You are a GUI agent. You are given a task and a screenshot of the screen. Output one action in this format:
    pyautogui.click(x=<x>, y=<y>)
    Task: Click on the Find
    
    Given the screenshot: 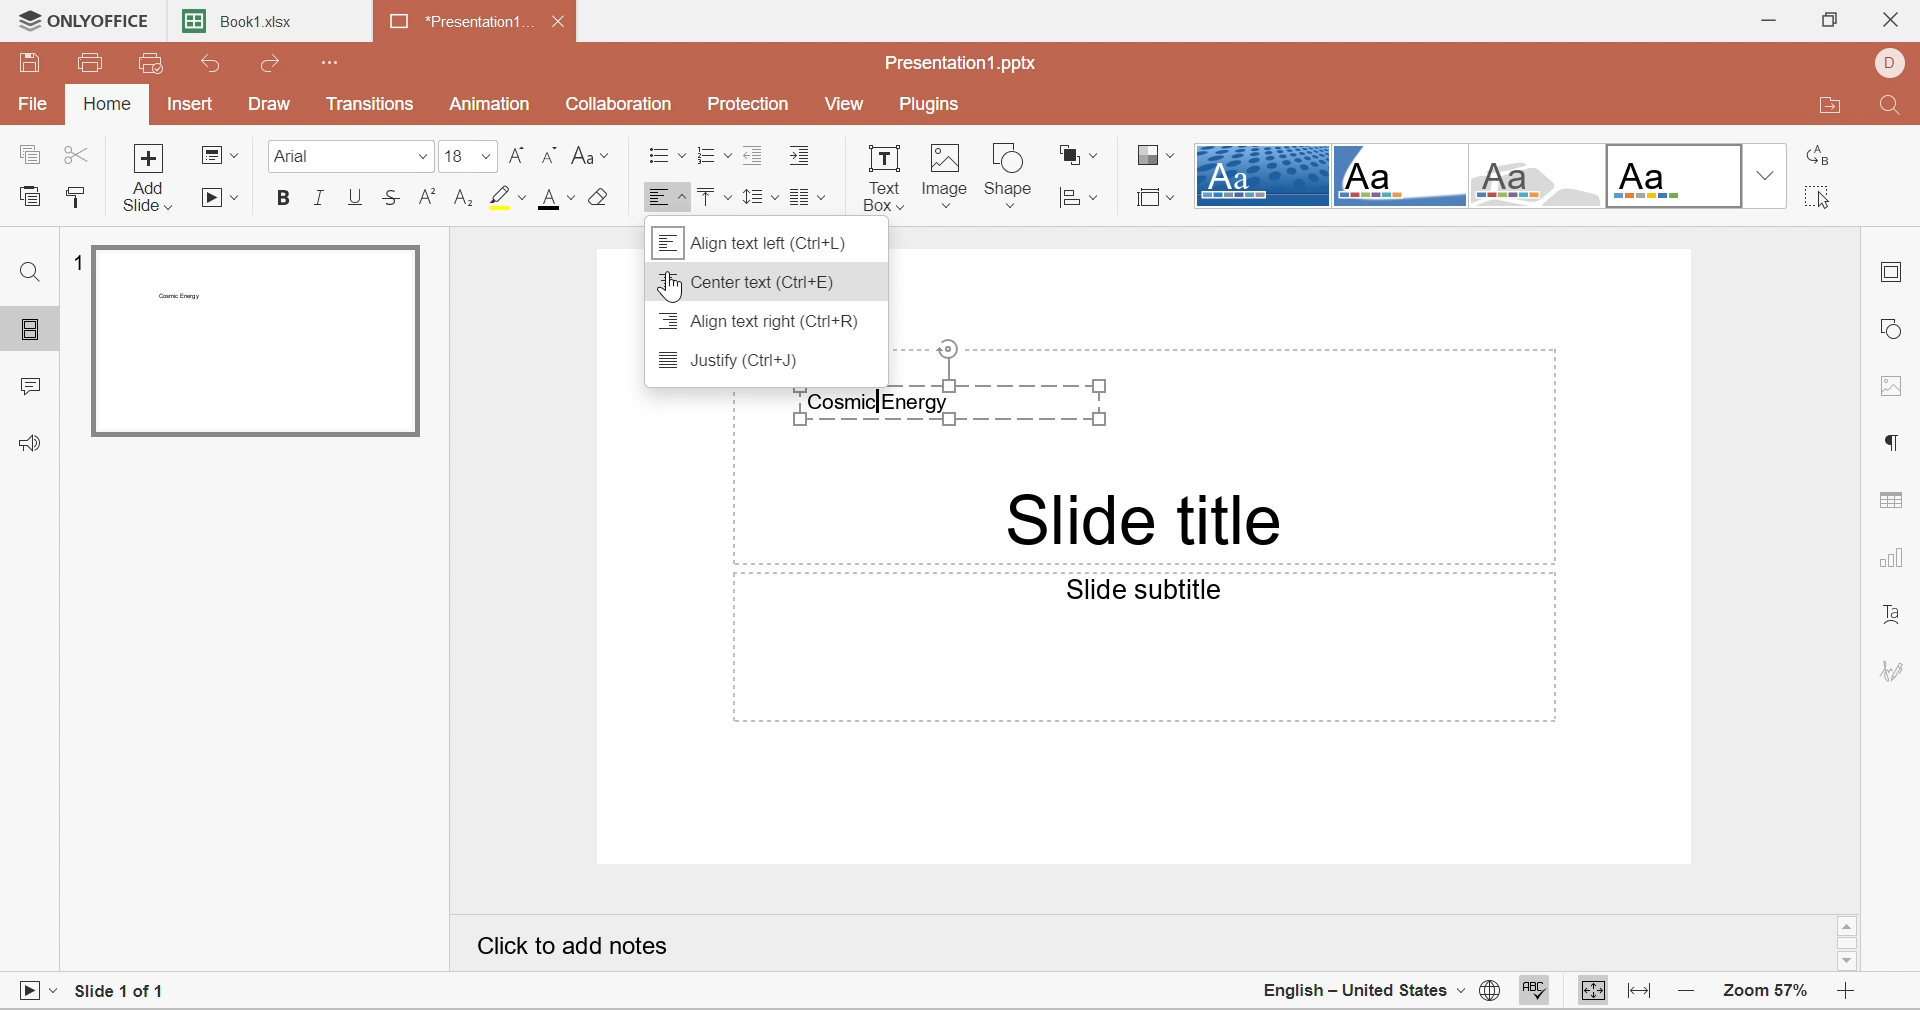 What is the action you would take?
    pyautogui.click(x=1891, y=110)
    